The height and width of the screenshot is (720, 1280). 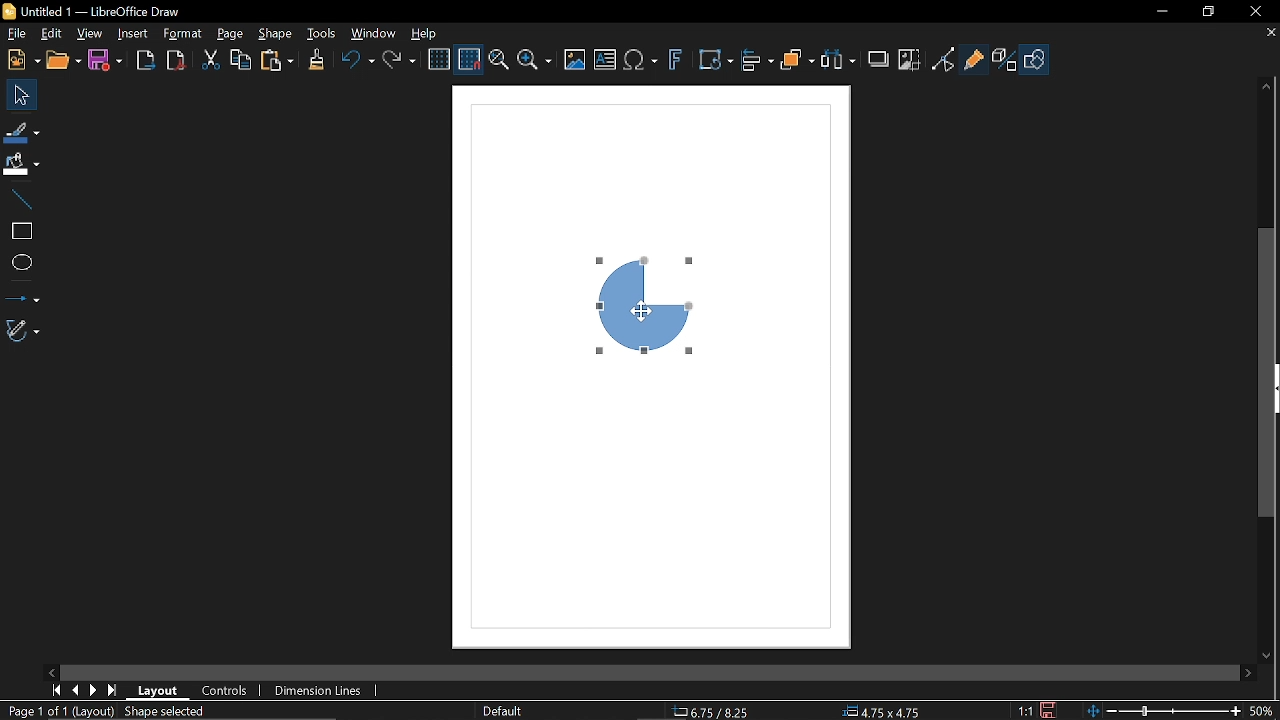 I want to click on Shapes, so click(x=1036, y=60).